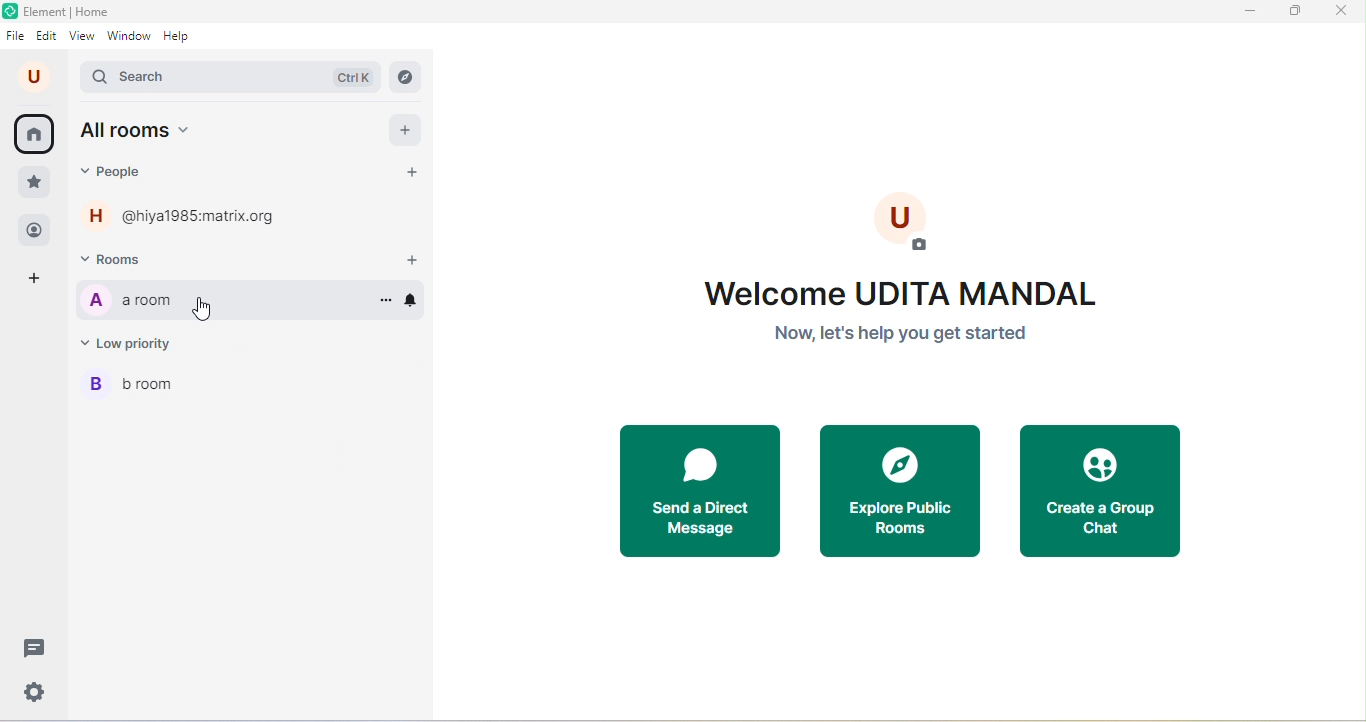 This screenshot has width=1366, height=722. I want to click on cursor, so click(204, 309).